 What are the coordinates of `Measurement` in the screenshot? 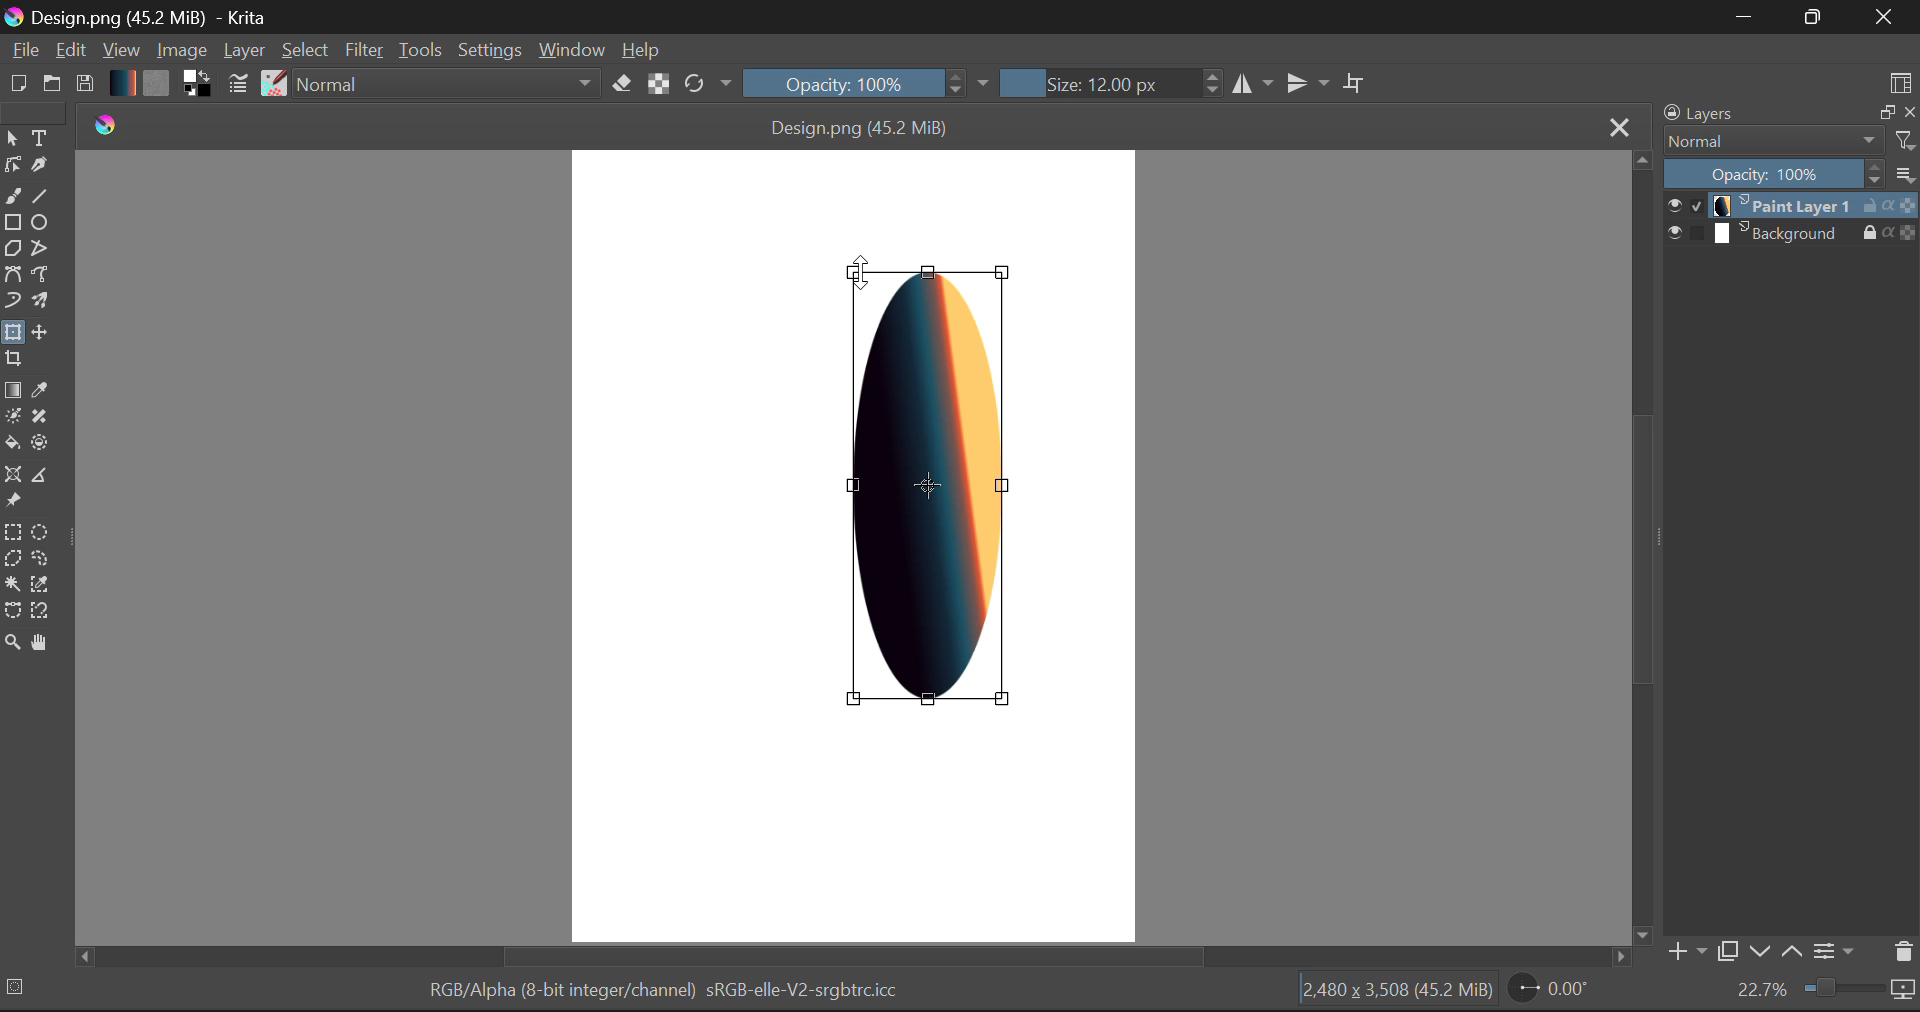 It's located at (41, 477).